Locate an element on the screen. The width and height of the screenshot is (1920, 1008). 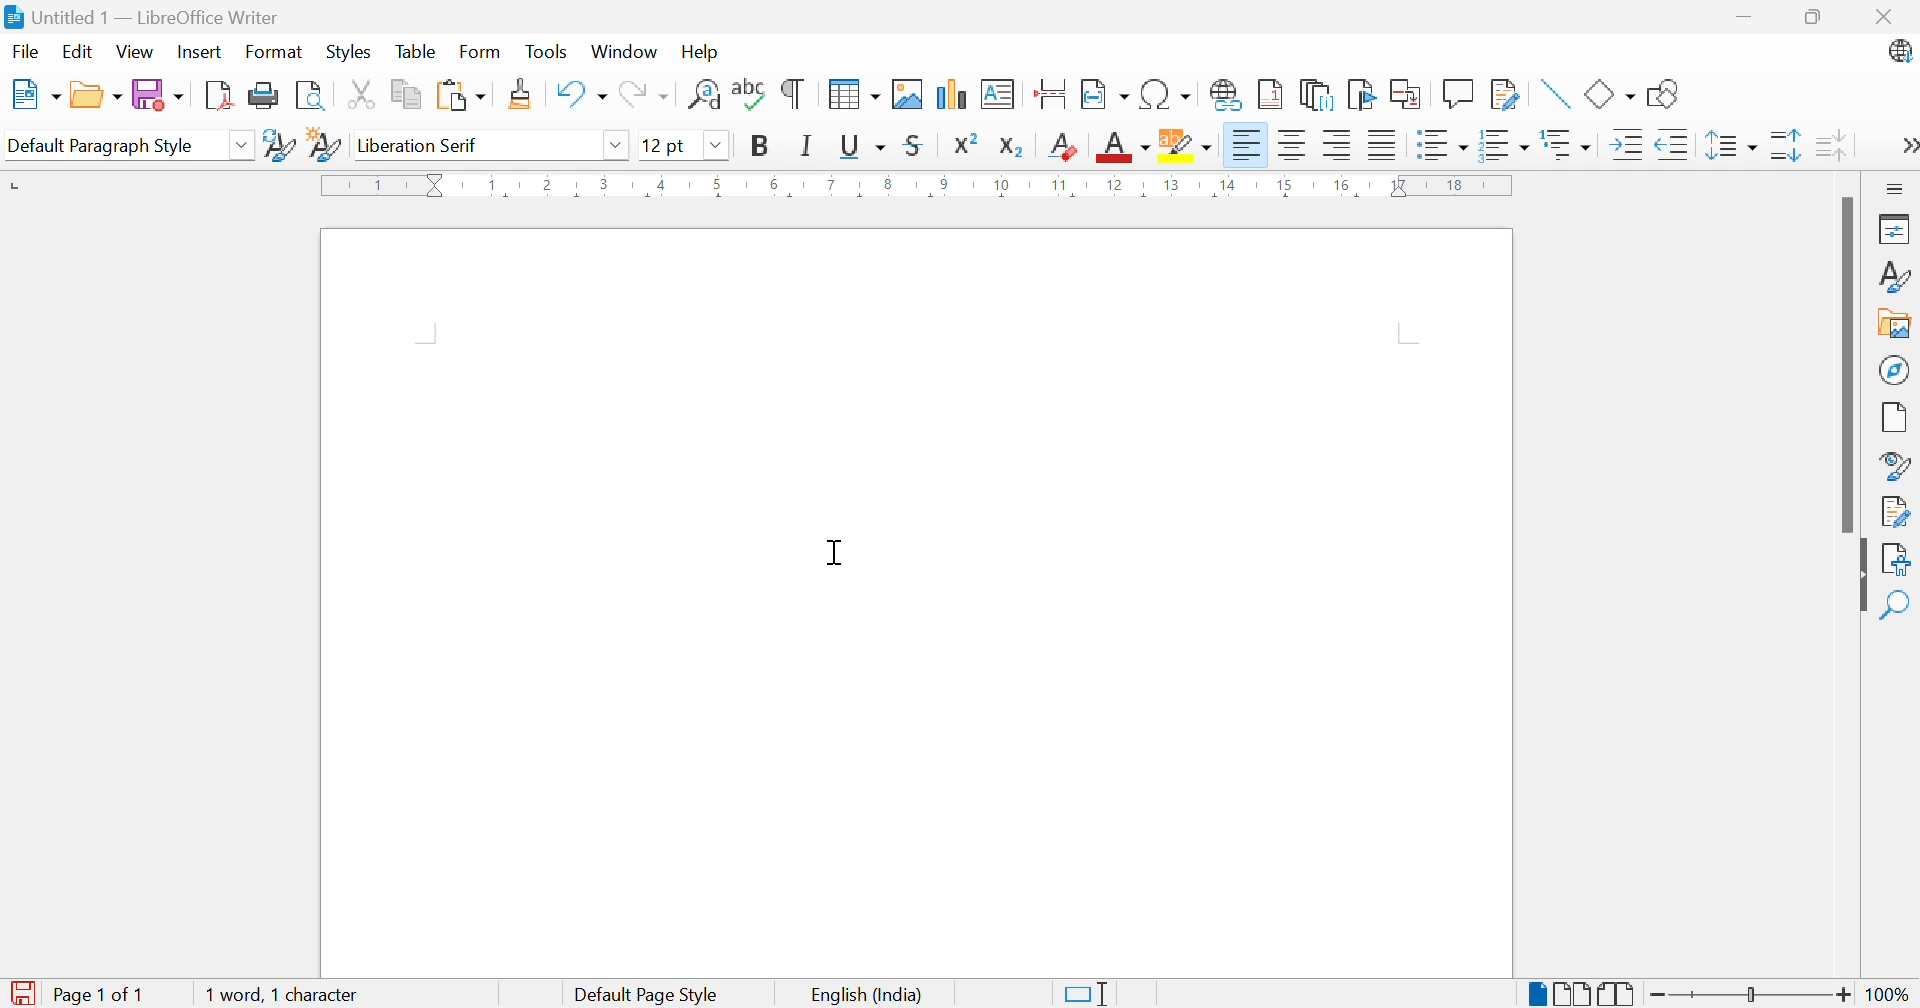
Clear direct formatting is located at coordinates (1063, 147).